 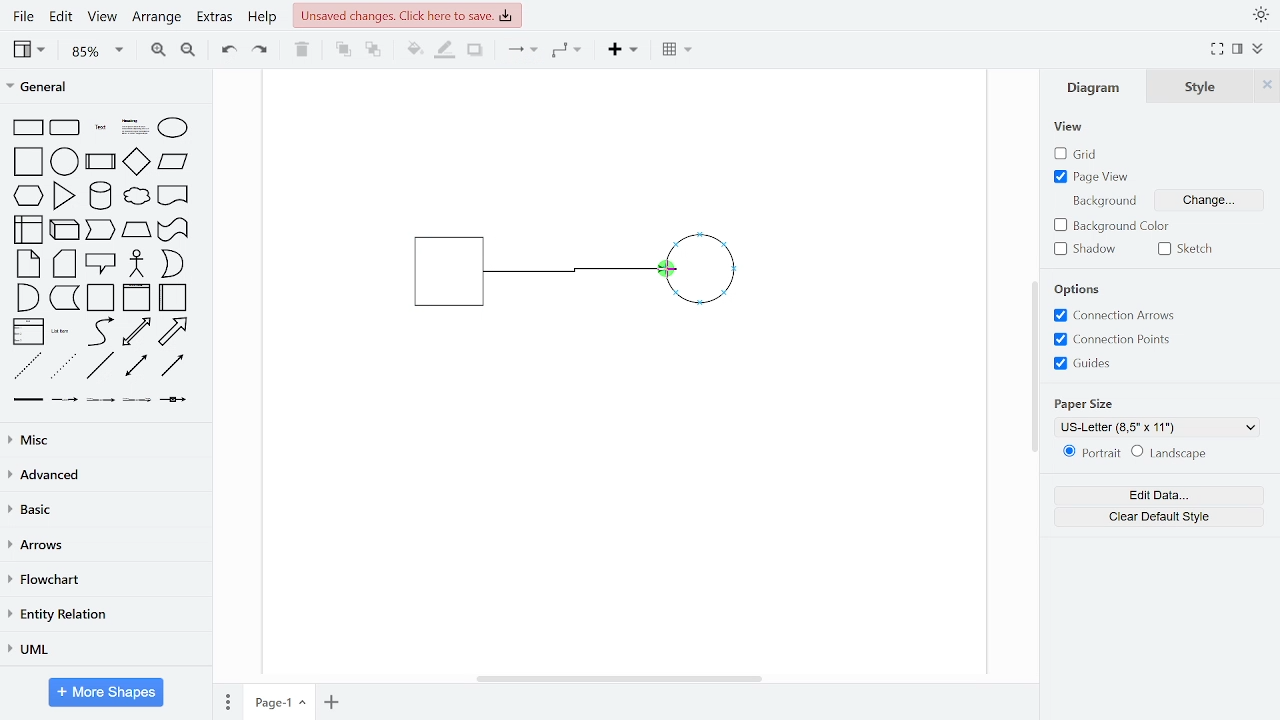 What do you see at coordinates (374, 51) in the screenshot?
I see `to back` at bounding box center [374, 51].